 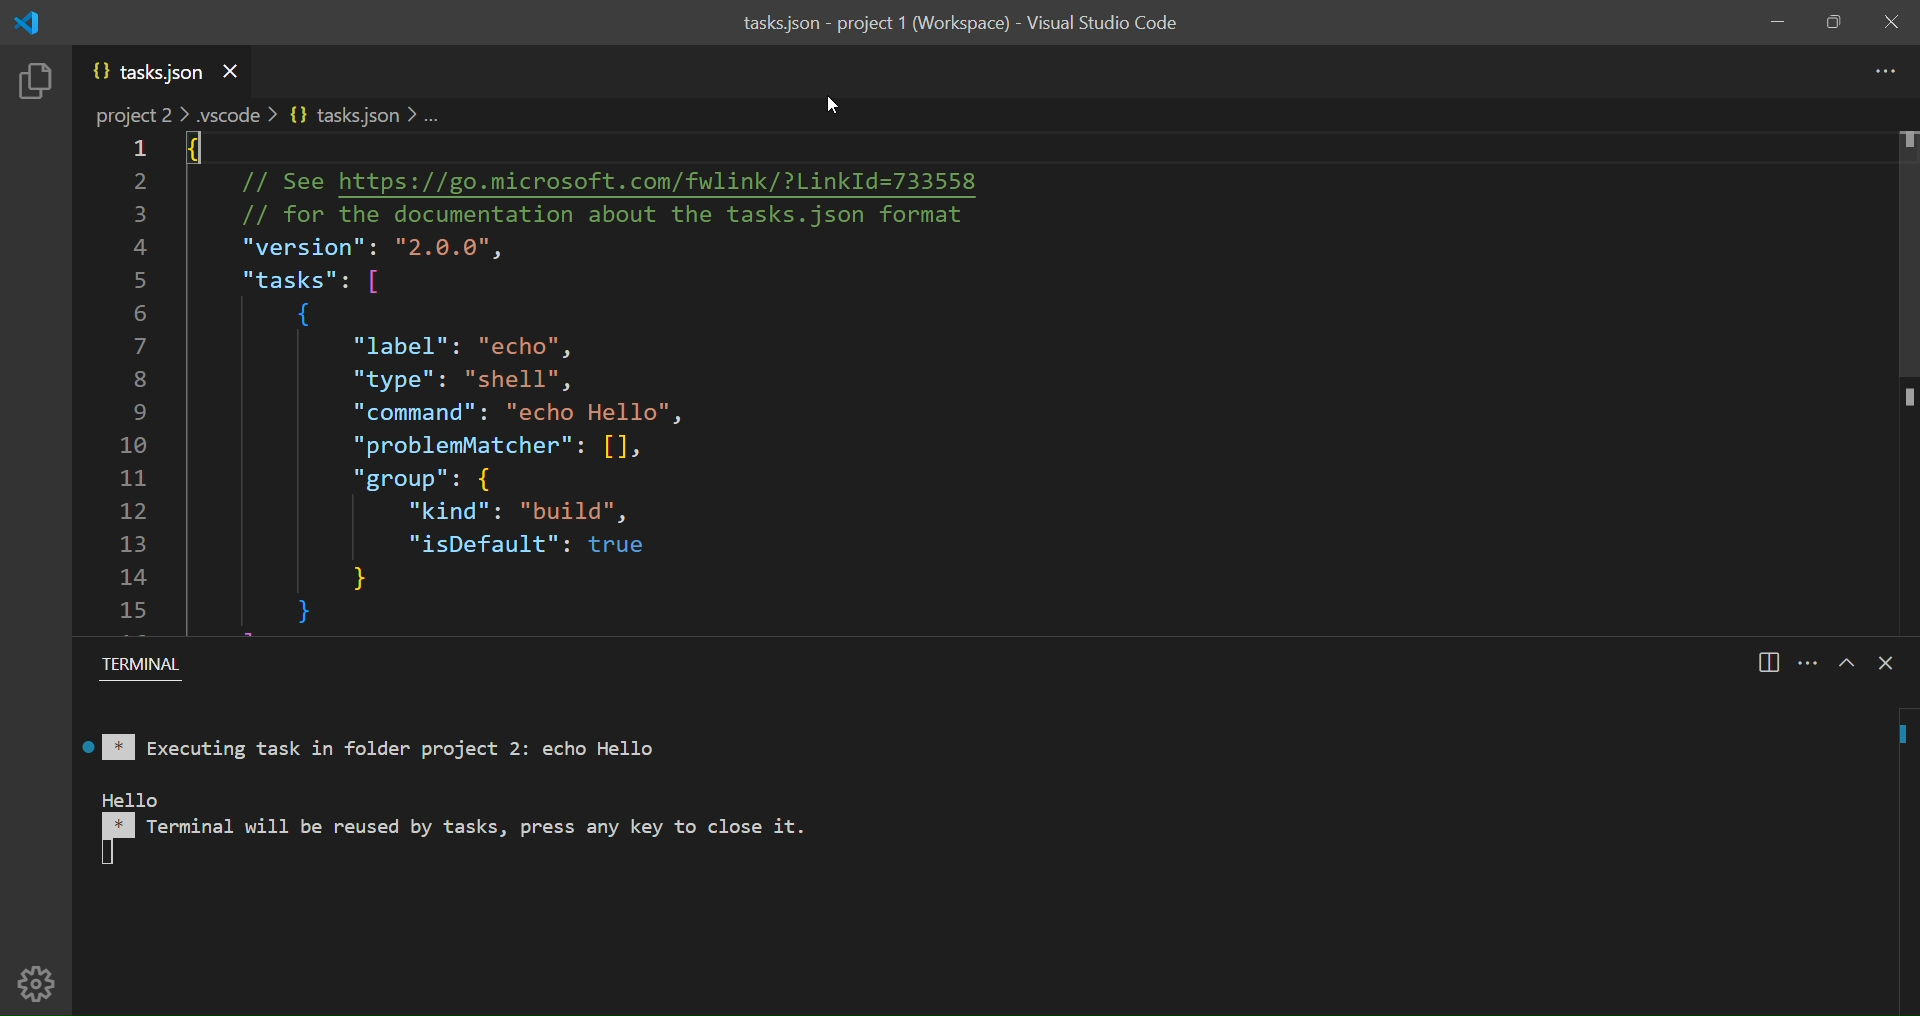 What do you see at coordinates (948, 28) in the screenshot?
I see `tasks.json - project 1 (Workspace) - Visual Studio Code` at bounding box center [948, 28].